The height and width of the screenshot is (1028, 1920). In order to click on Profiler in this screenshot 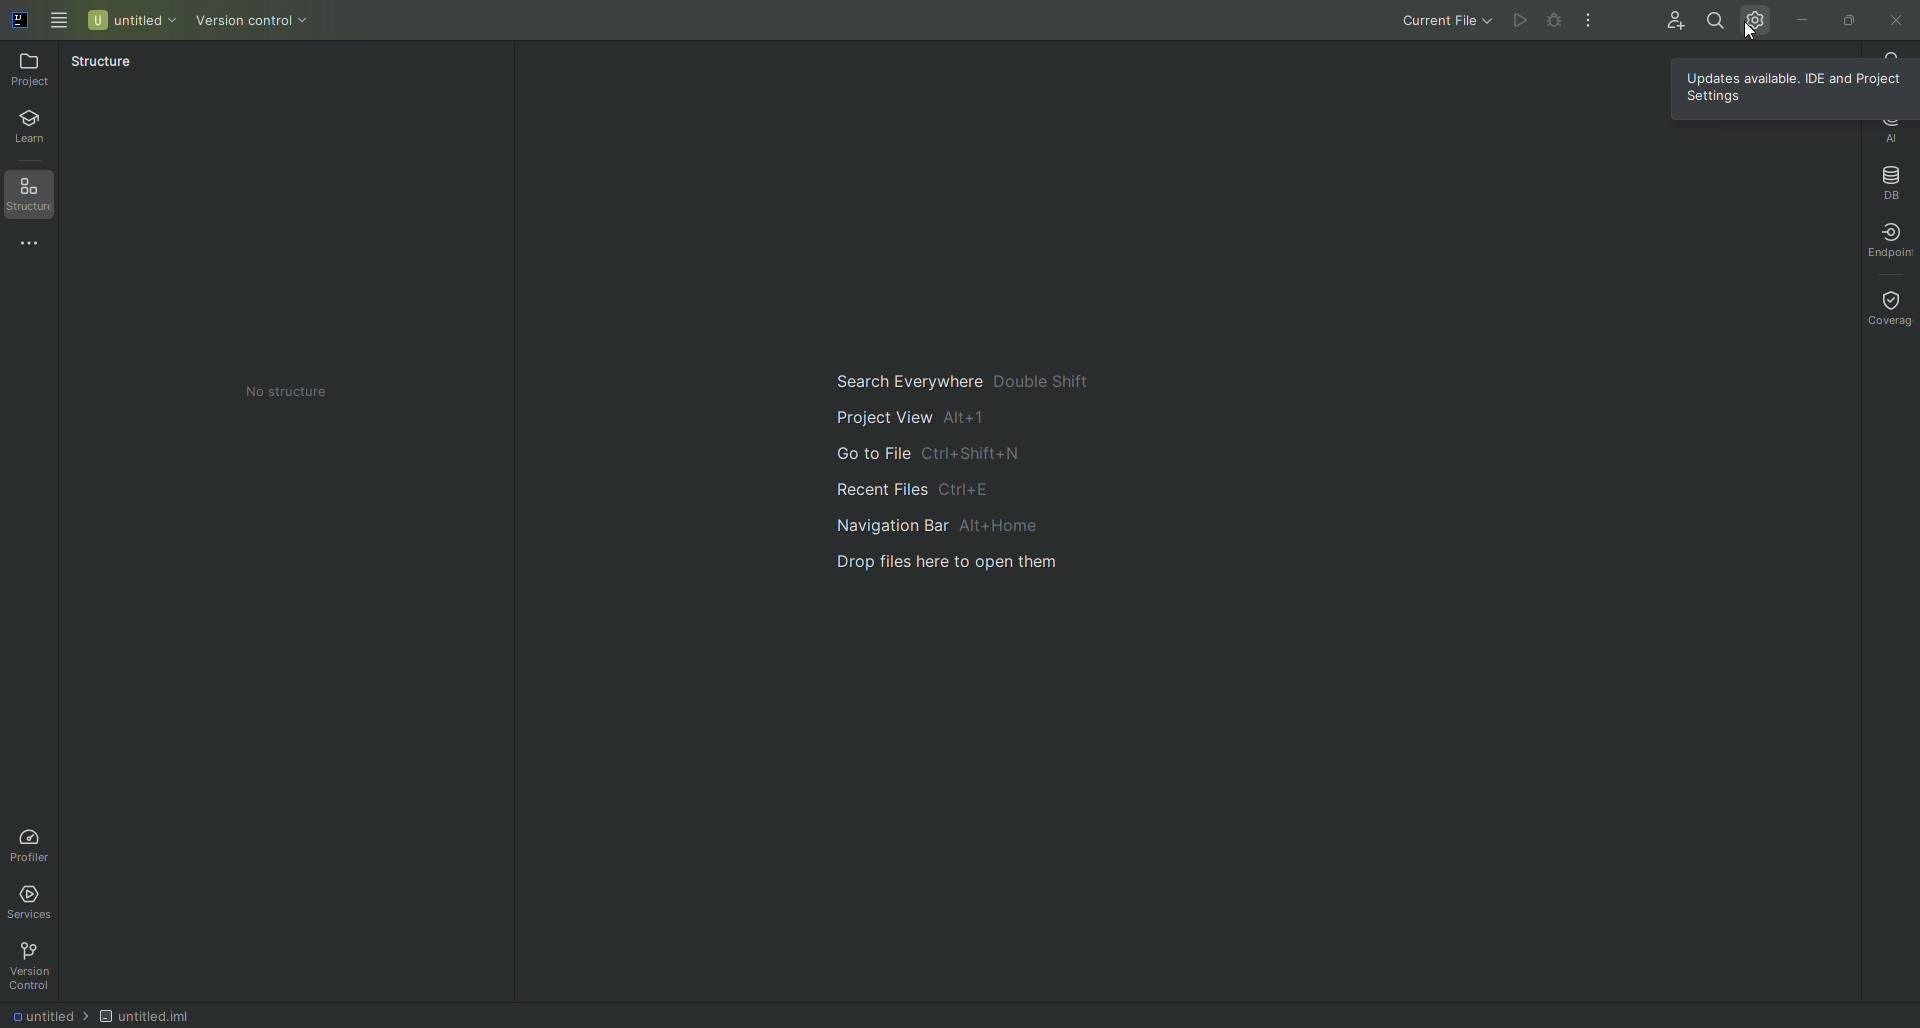, I will do `click(30, 841)`.